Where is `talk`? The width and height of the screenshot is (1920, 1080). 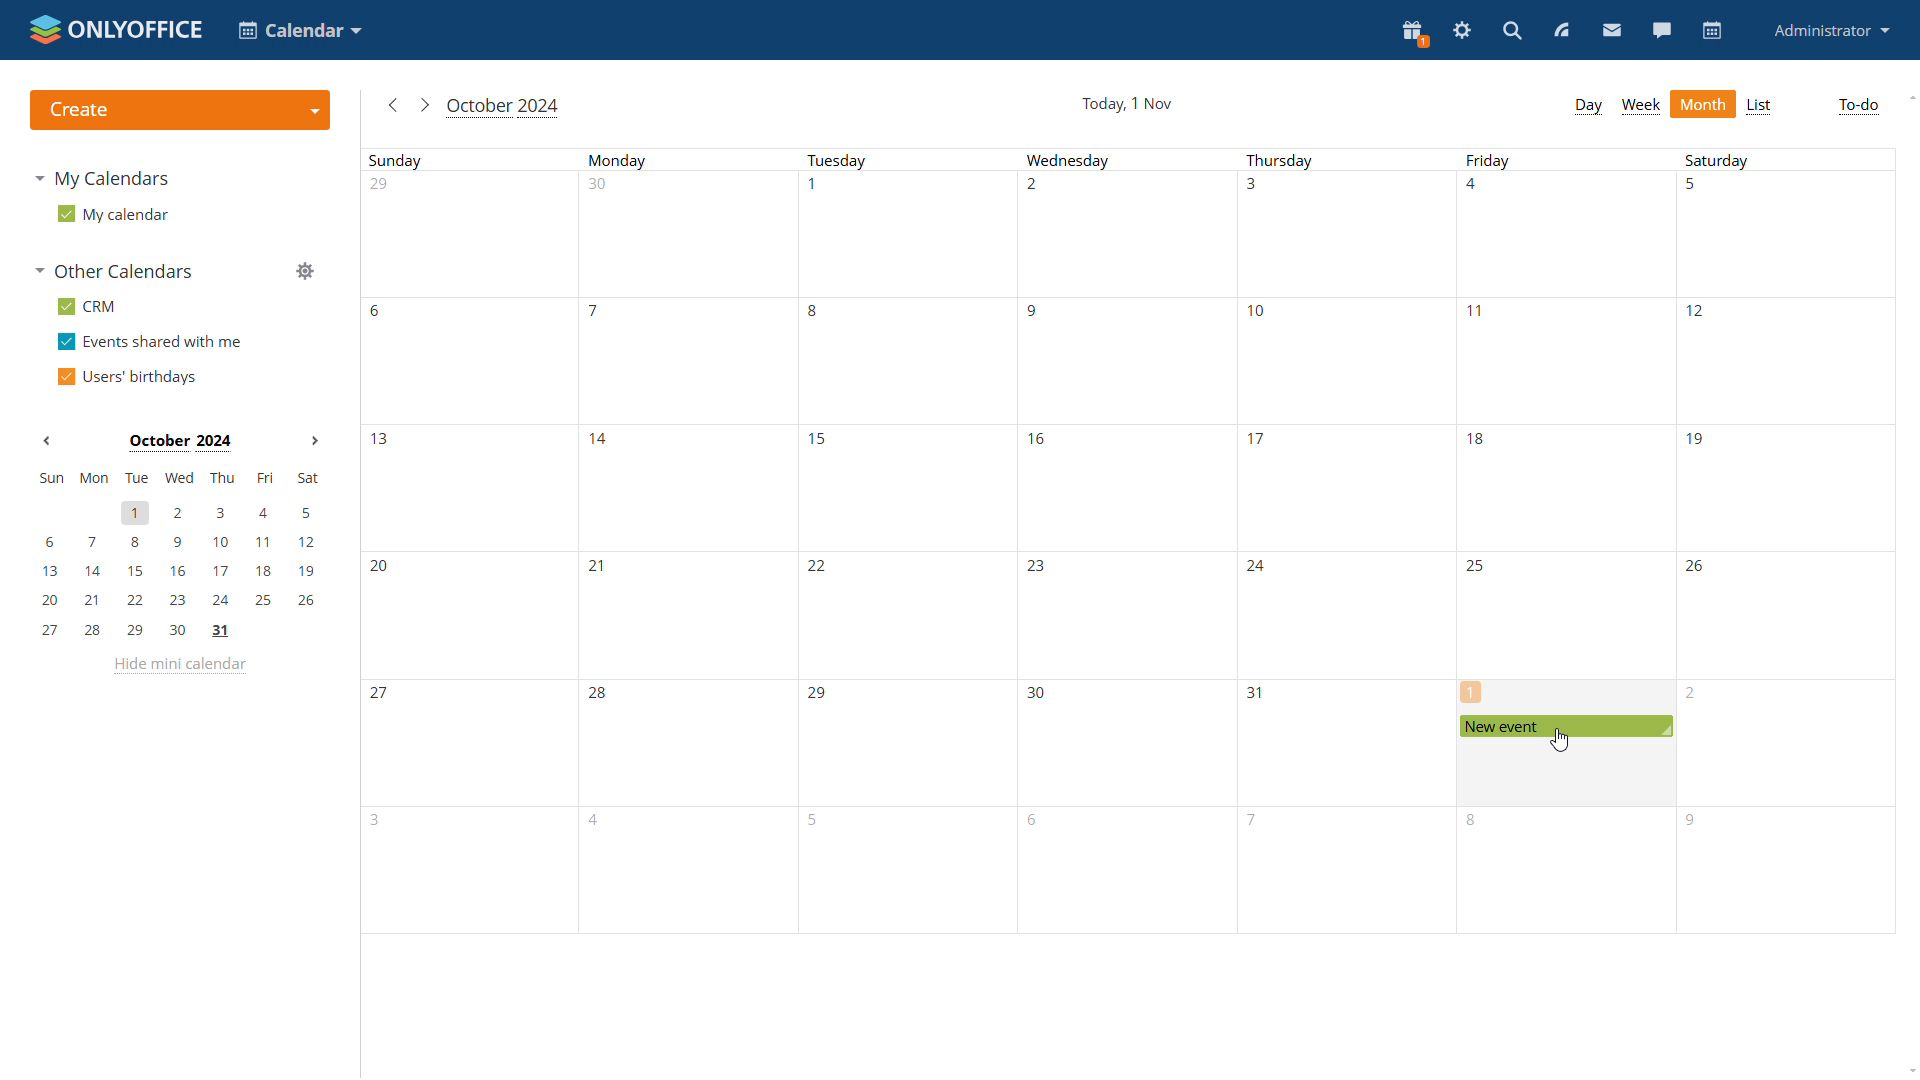 talk is located at coordinates (1664, 31).